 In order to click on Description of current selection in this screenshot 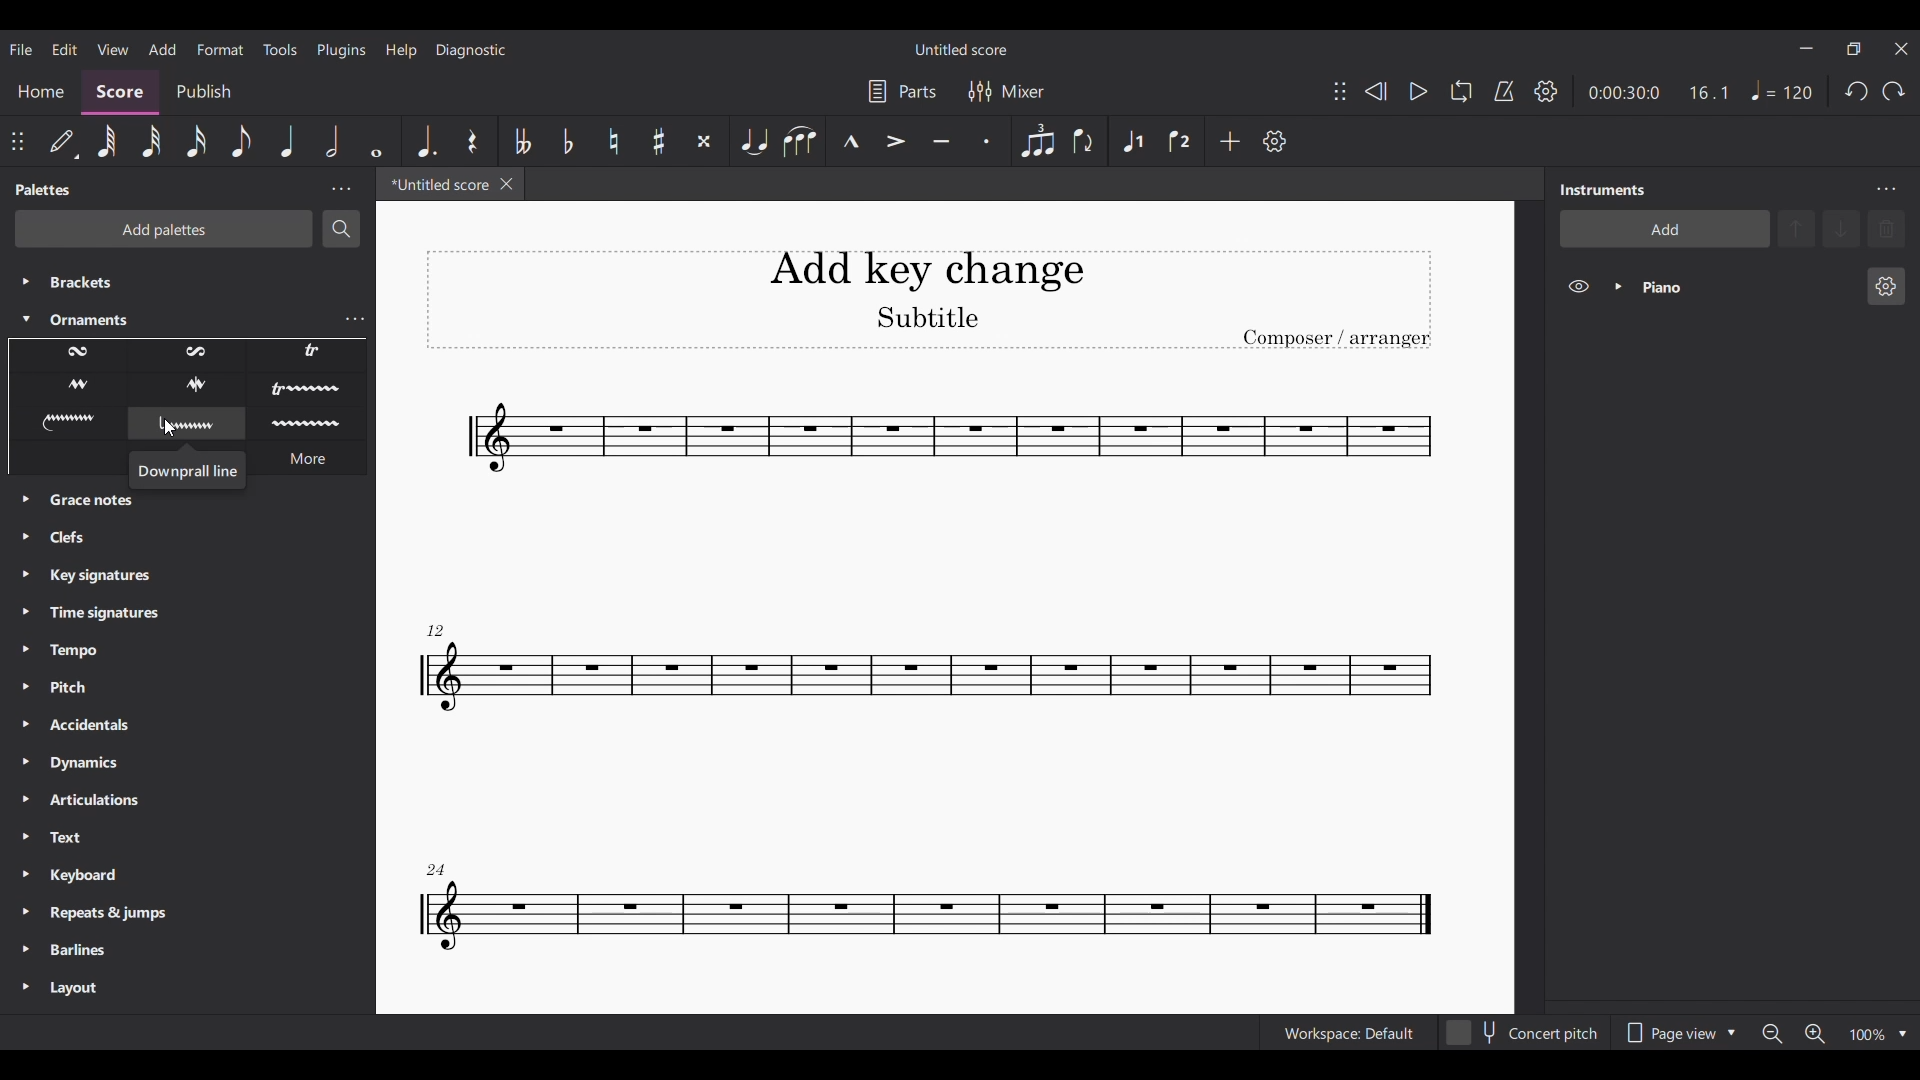, I will do `click(188, 470)`.